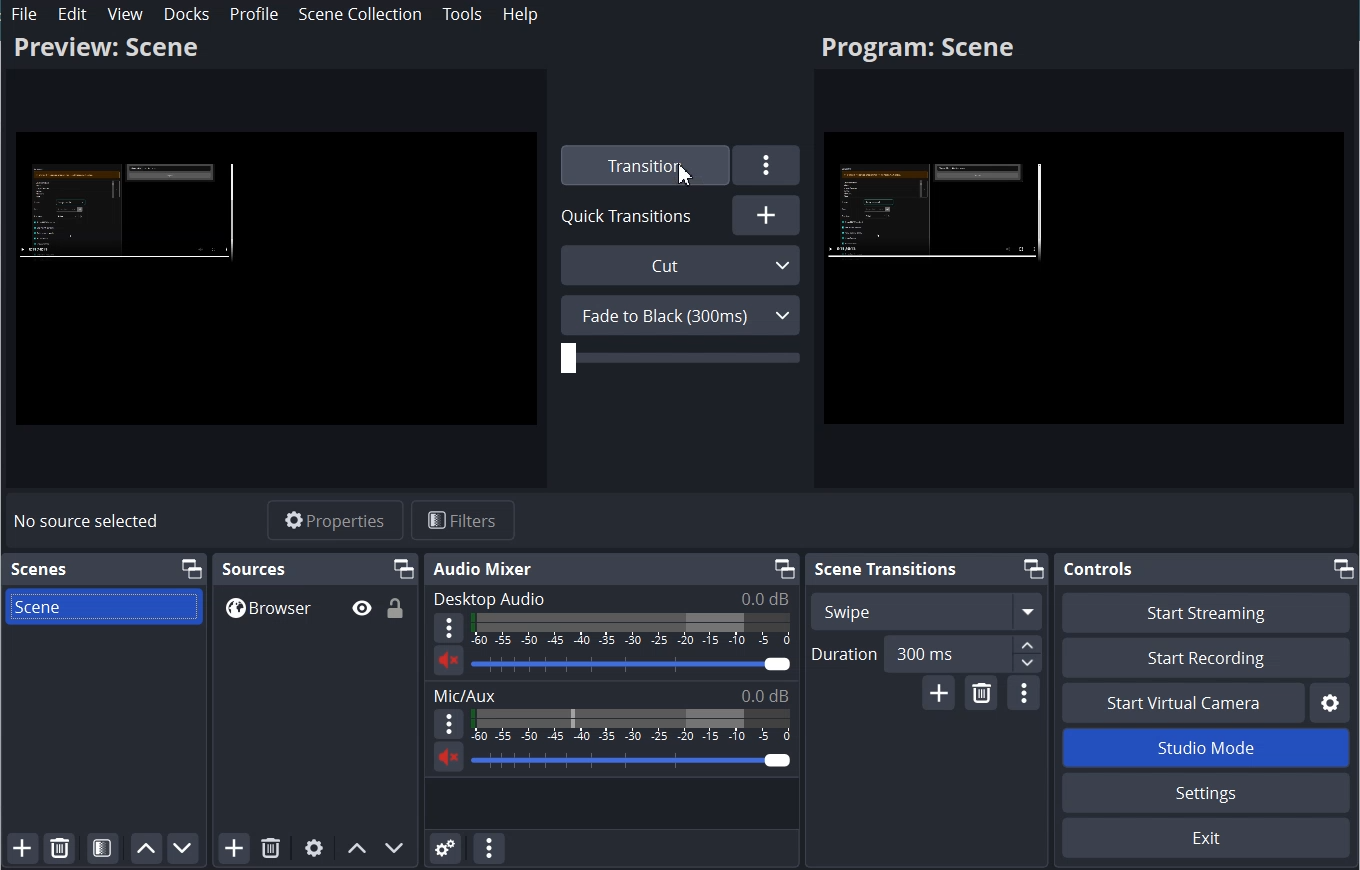  What do you see at coordinates (630, 664) in the screenshot?
I see `Volume Adjuster` at bounding box center [630, 664].